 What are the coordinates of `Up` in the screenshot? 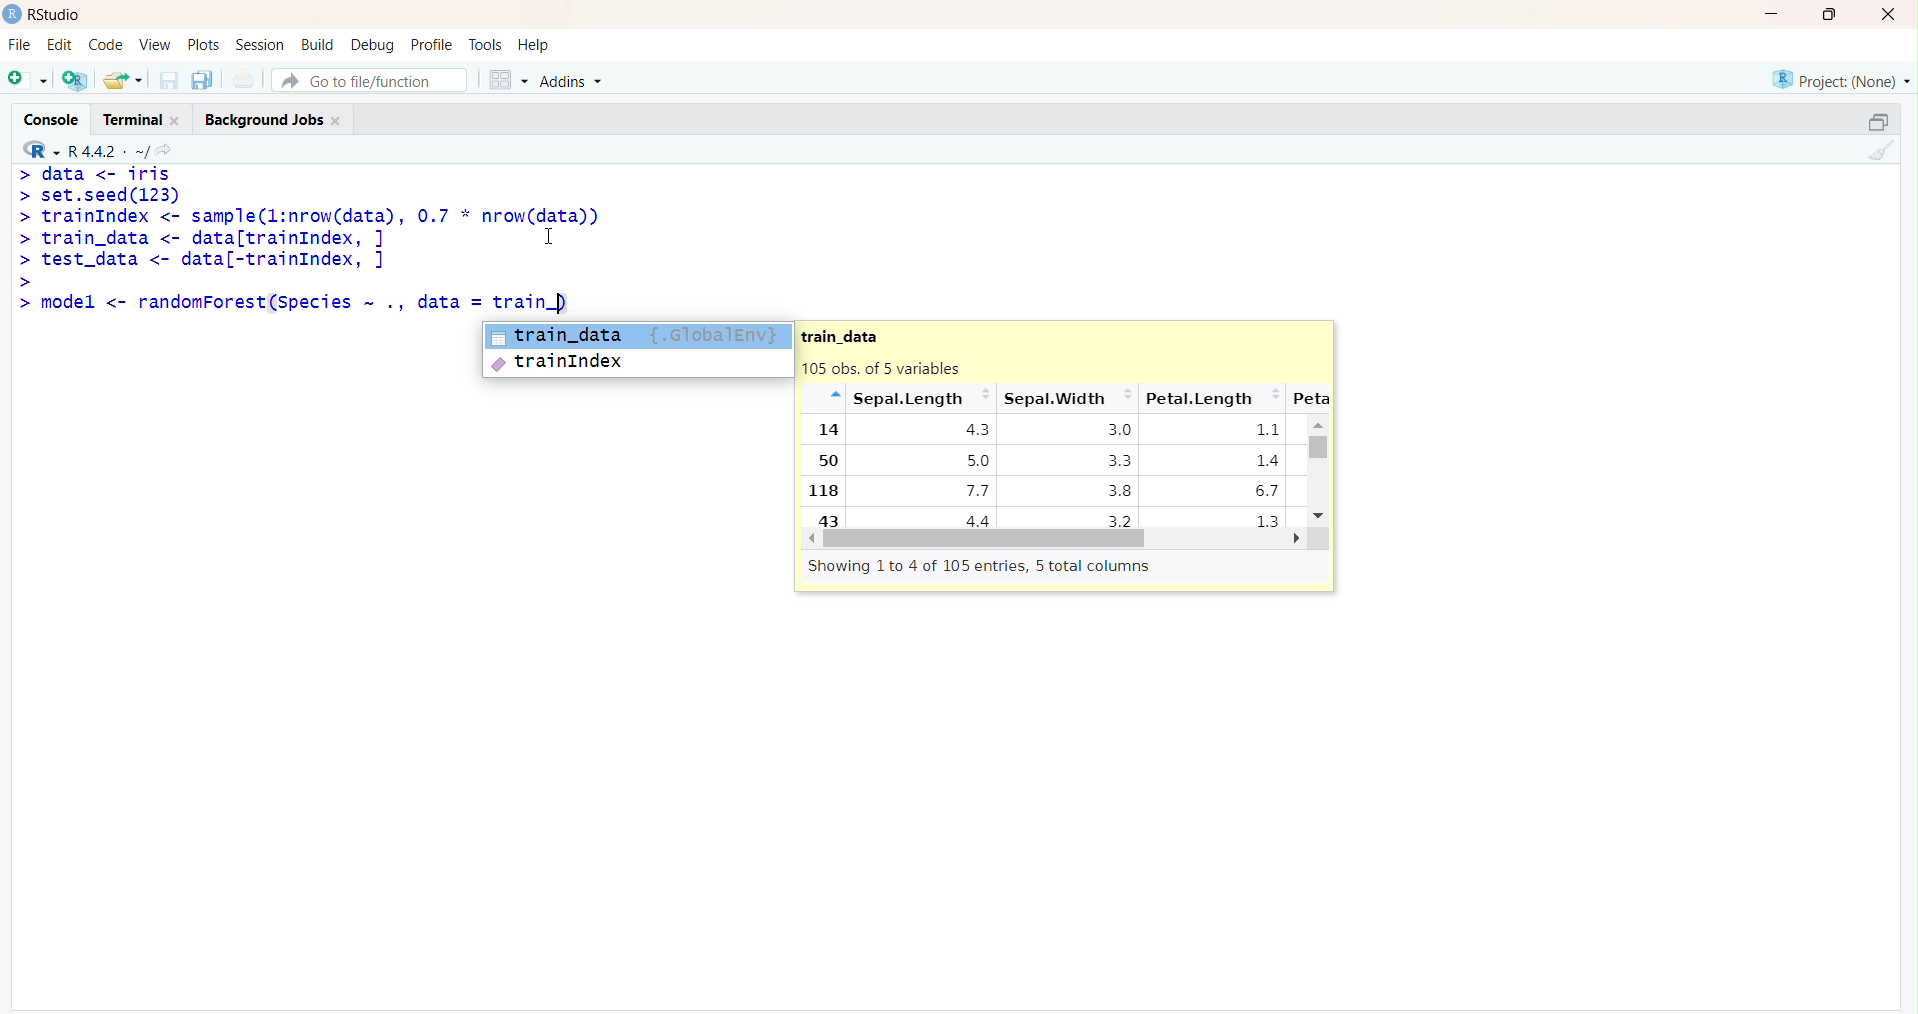 It's located at (1322, 424).